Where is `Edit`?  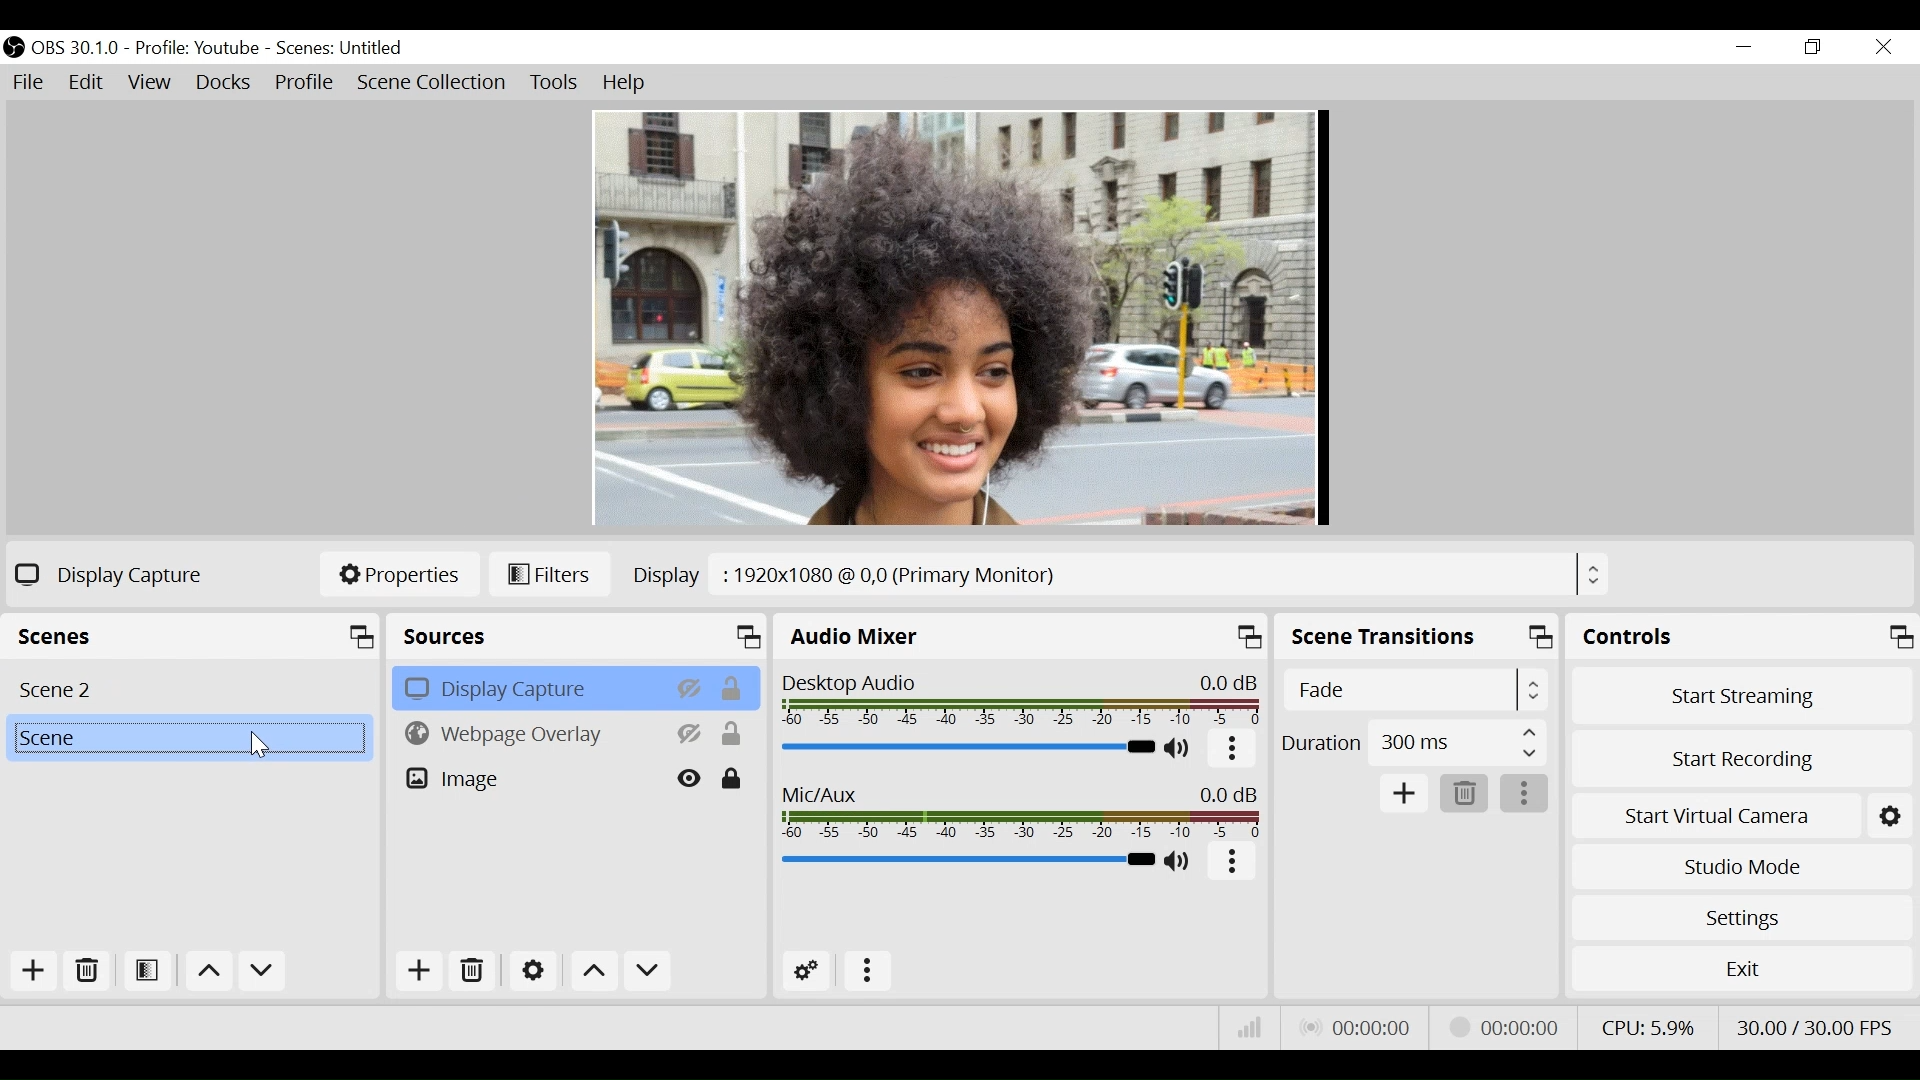
Edit is located at coordinates (85, 83).